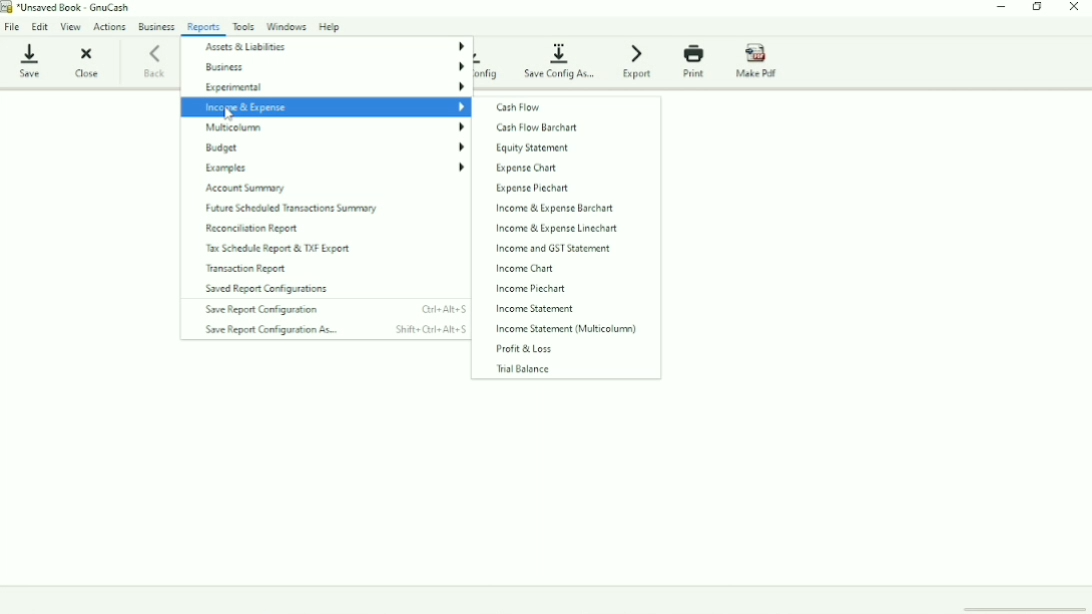  I want to click on Cursor, so click(227, 116).